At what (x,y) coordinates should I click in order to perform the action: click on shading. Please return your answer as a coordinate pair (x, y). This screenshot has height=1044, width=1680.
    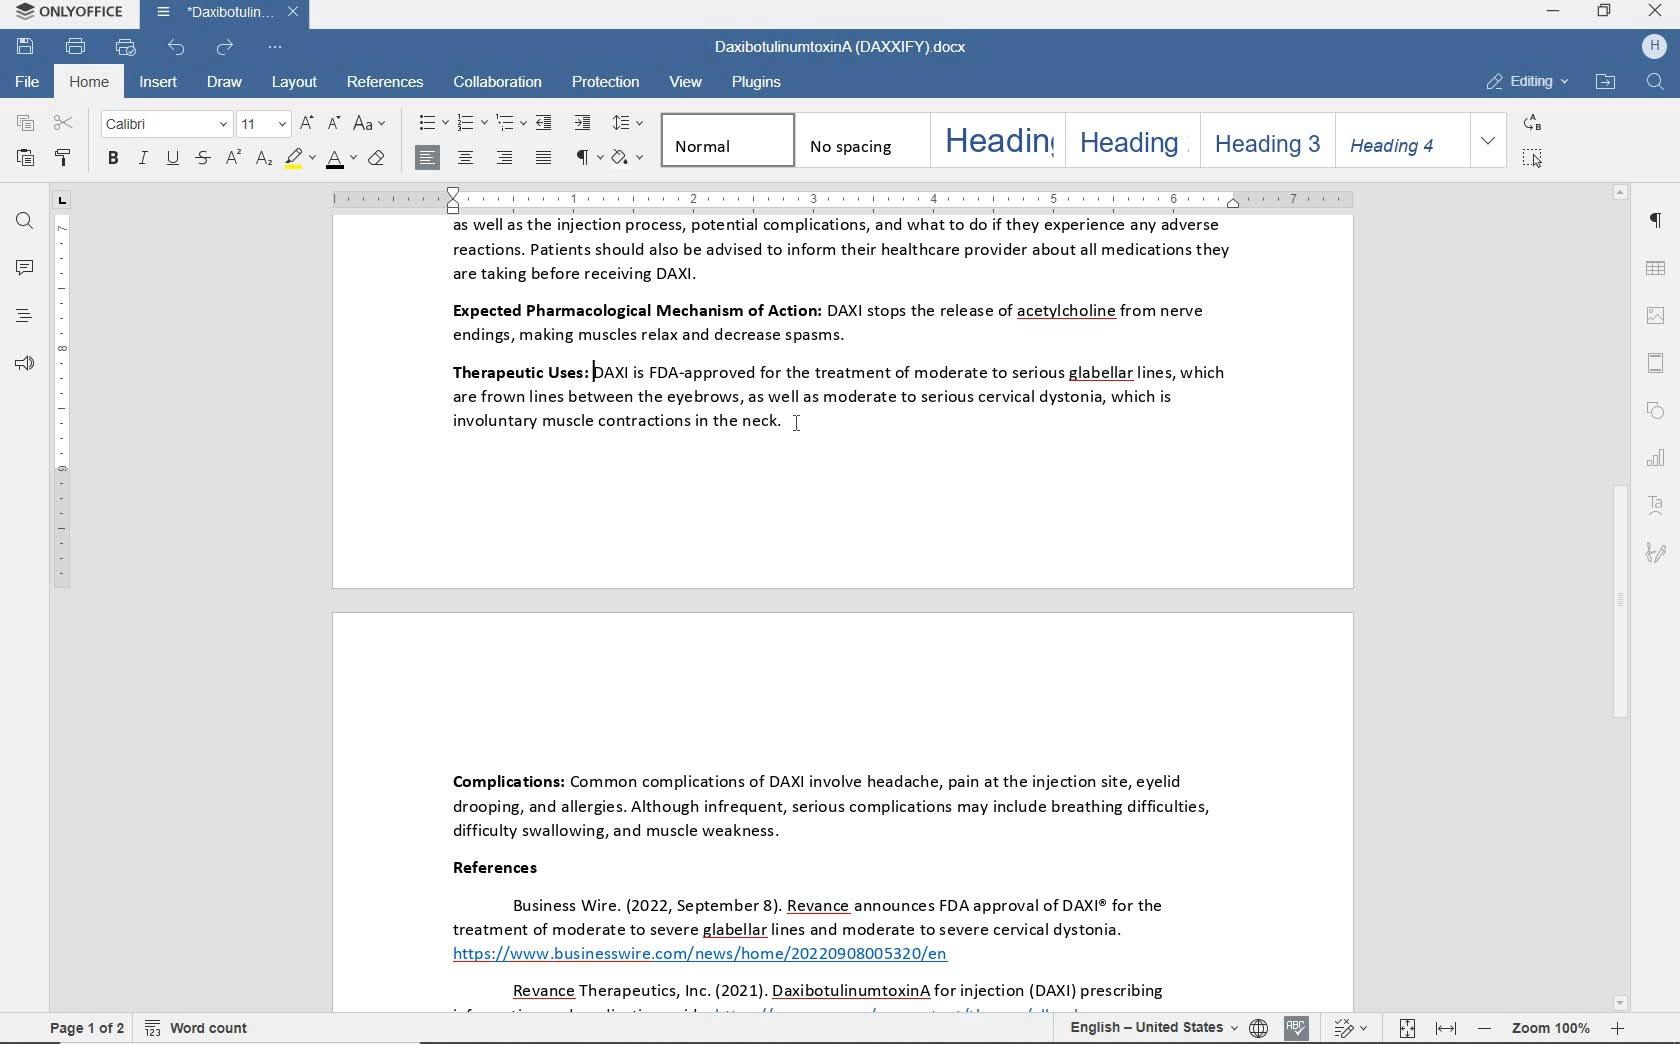
    Looking at the image, I should click on (630, 159).